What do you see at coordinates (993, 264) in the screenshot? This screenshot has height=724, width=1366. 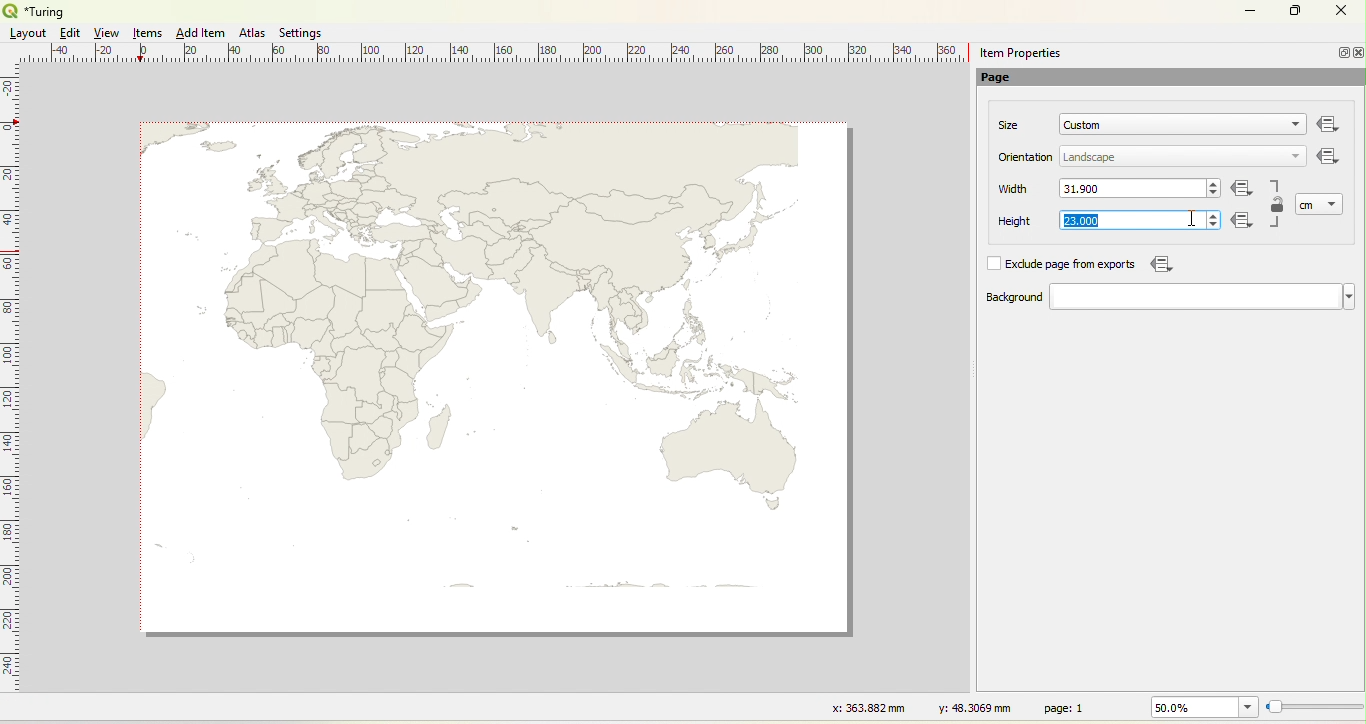 I see `check box` at bounding box center [993, 264].